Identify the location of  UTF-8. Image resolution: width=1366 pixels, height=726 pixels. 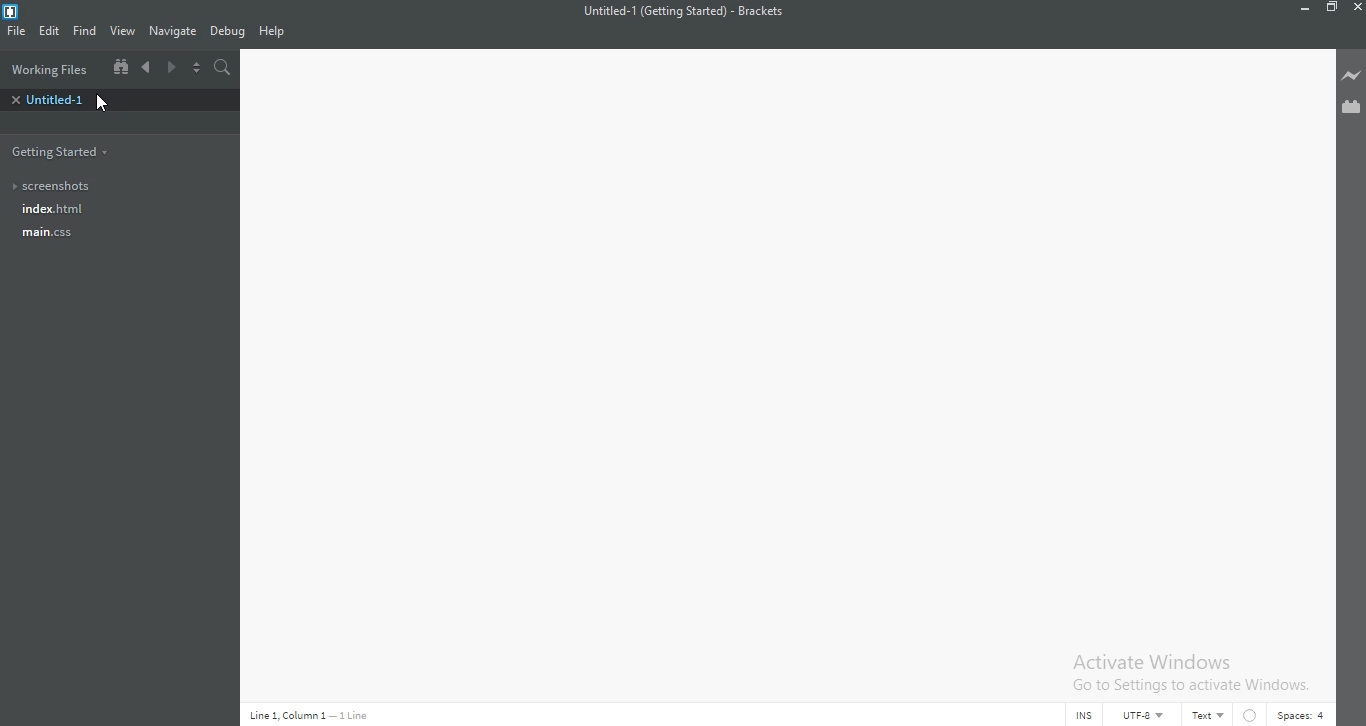
(1143, 717).